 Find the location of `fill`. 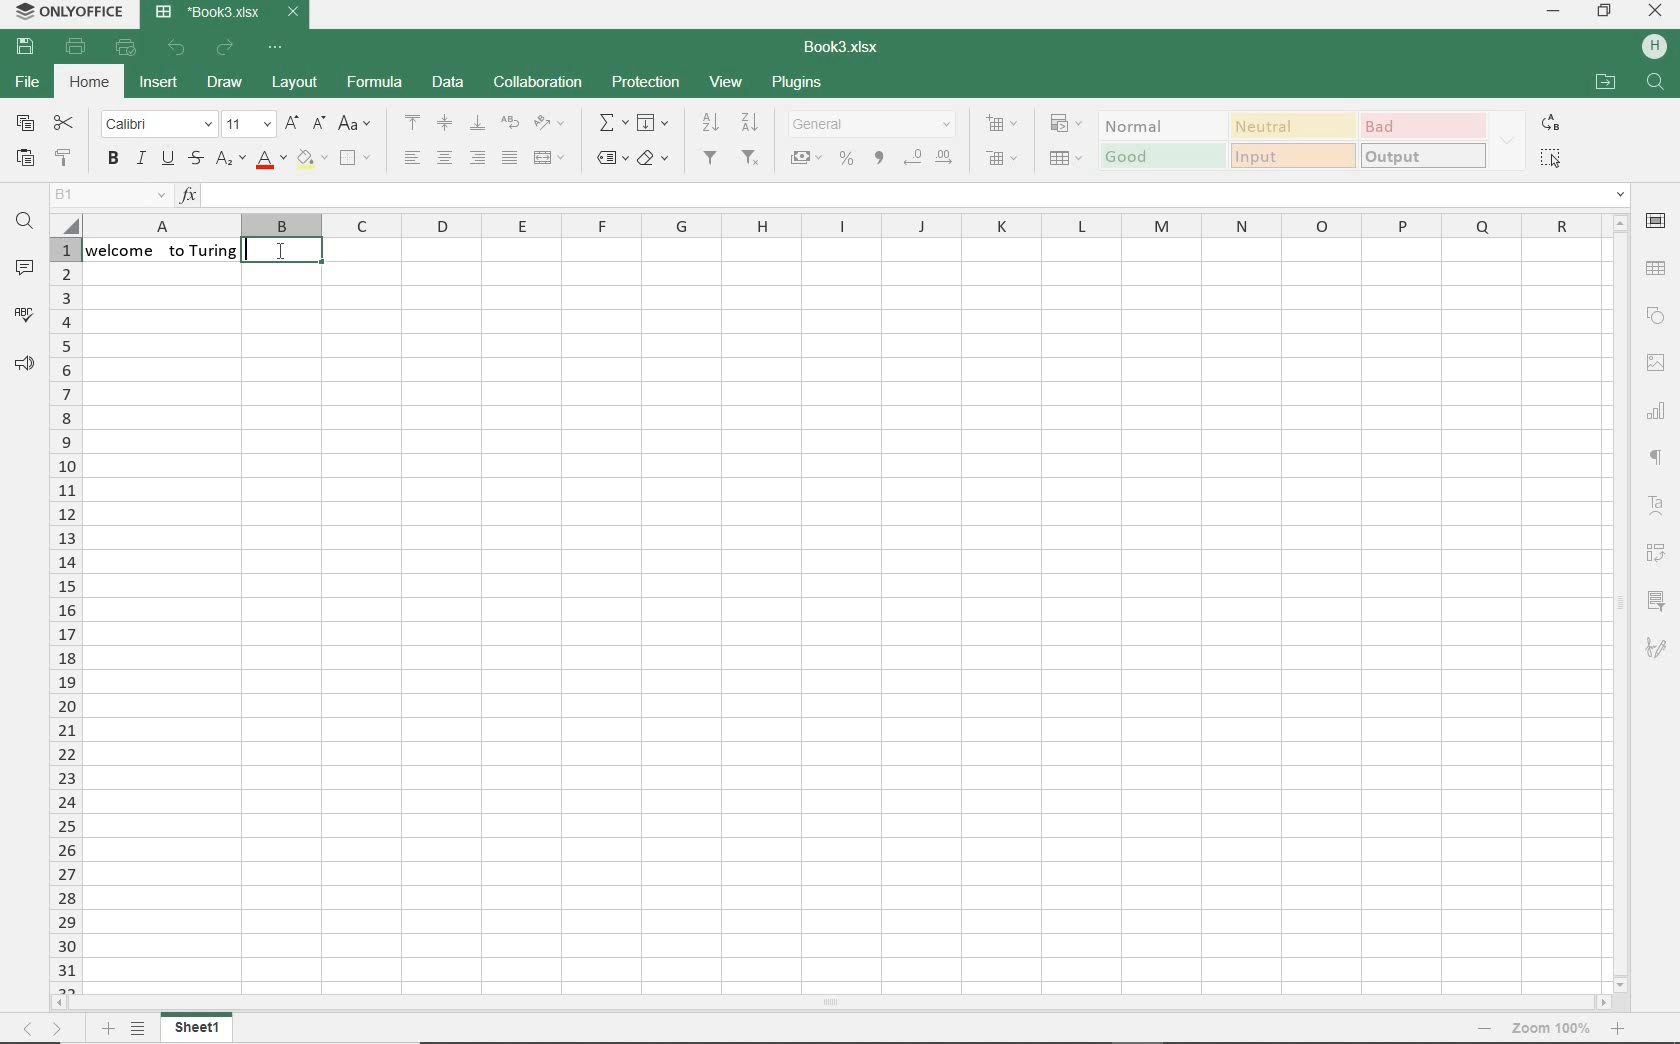

fill is located at coordinates (652, 124).